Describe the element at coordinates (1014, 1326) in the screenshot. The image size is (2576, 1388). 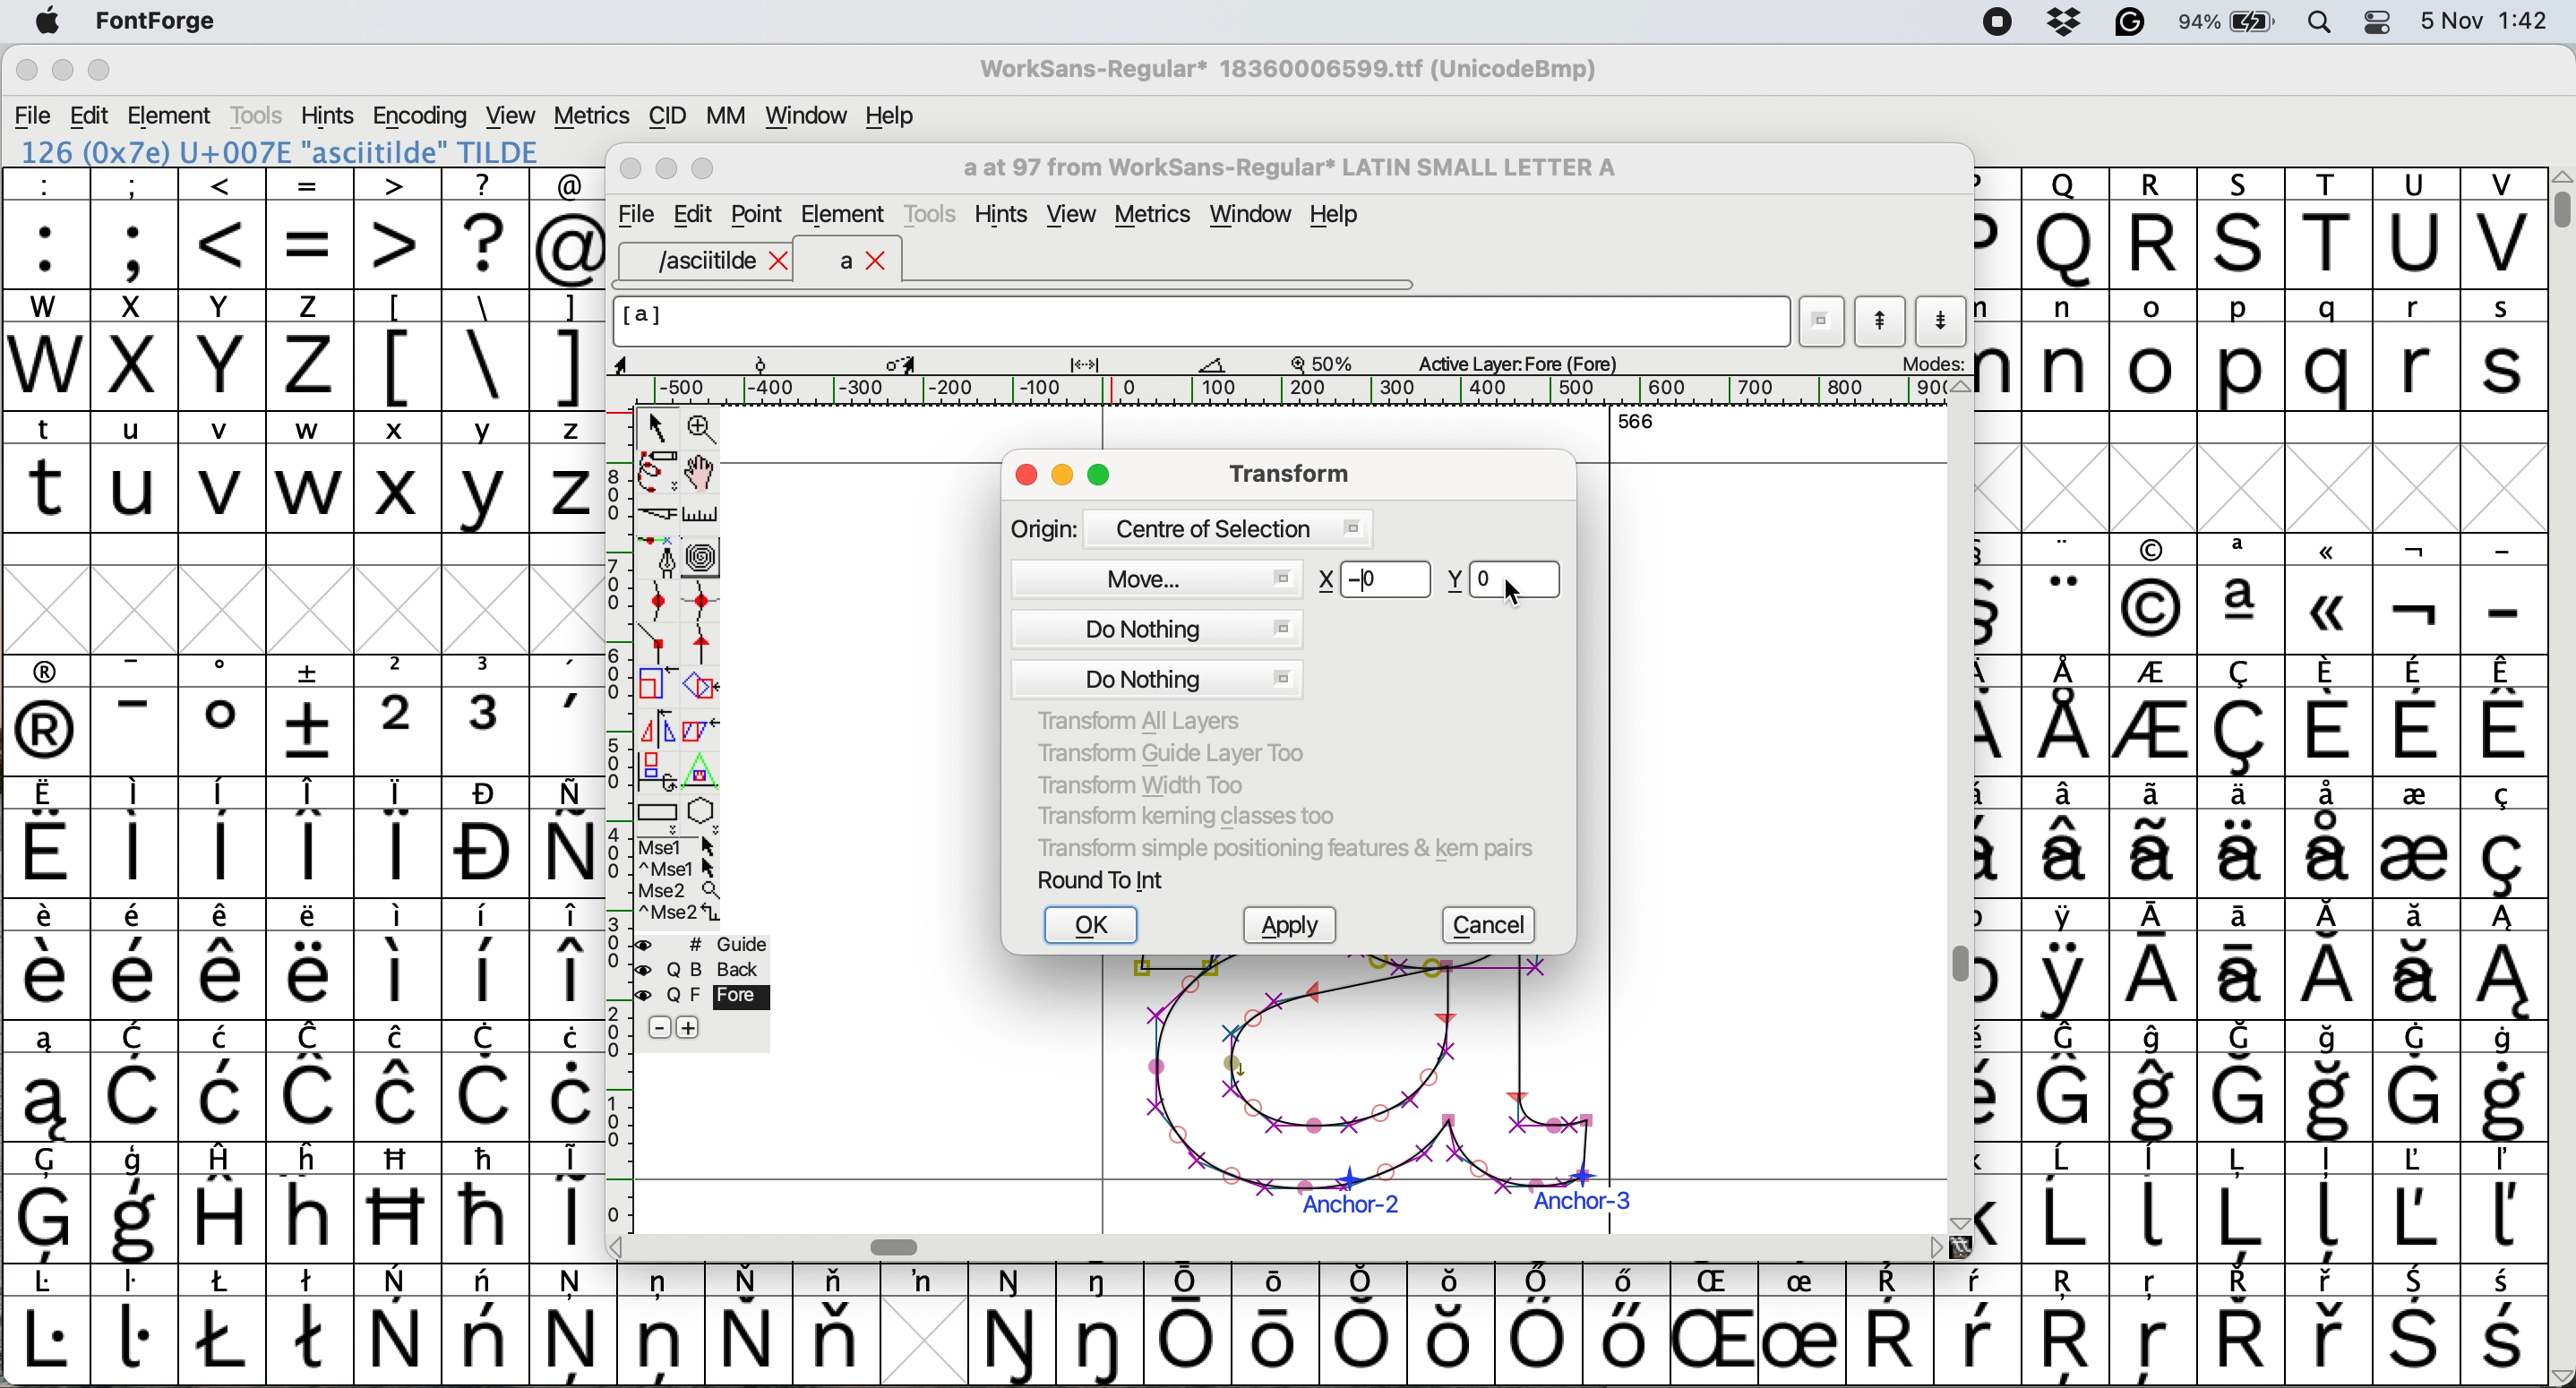
I see `symbol` at that location.